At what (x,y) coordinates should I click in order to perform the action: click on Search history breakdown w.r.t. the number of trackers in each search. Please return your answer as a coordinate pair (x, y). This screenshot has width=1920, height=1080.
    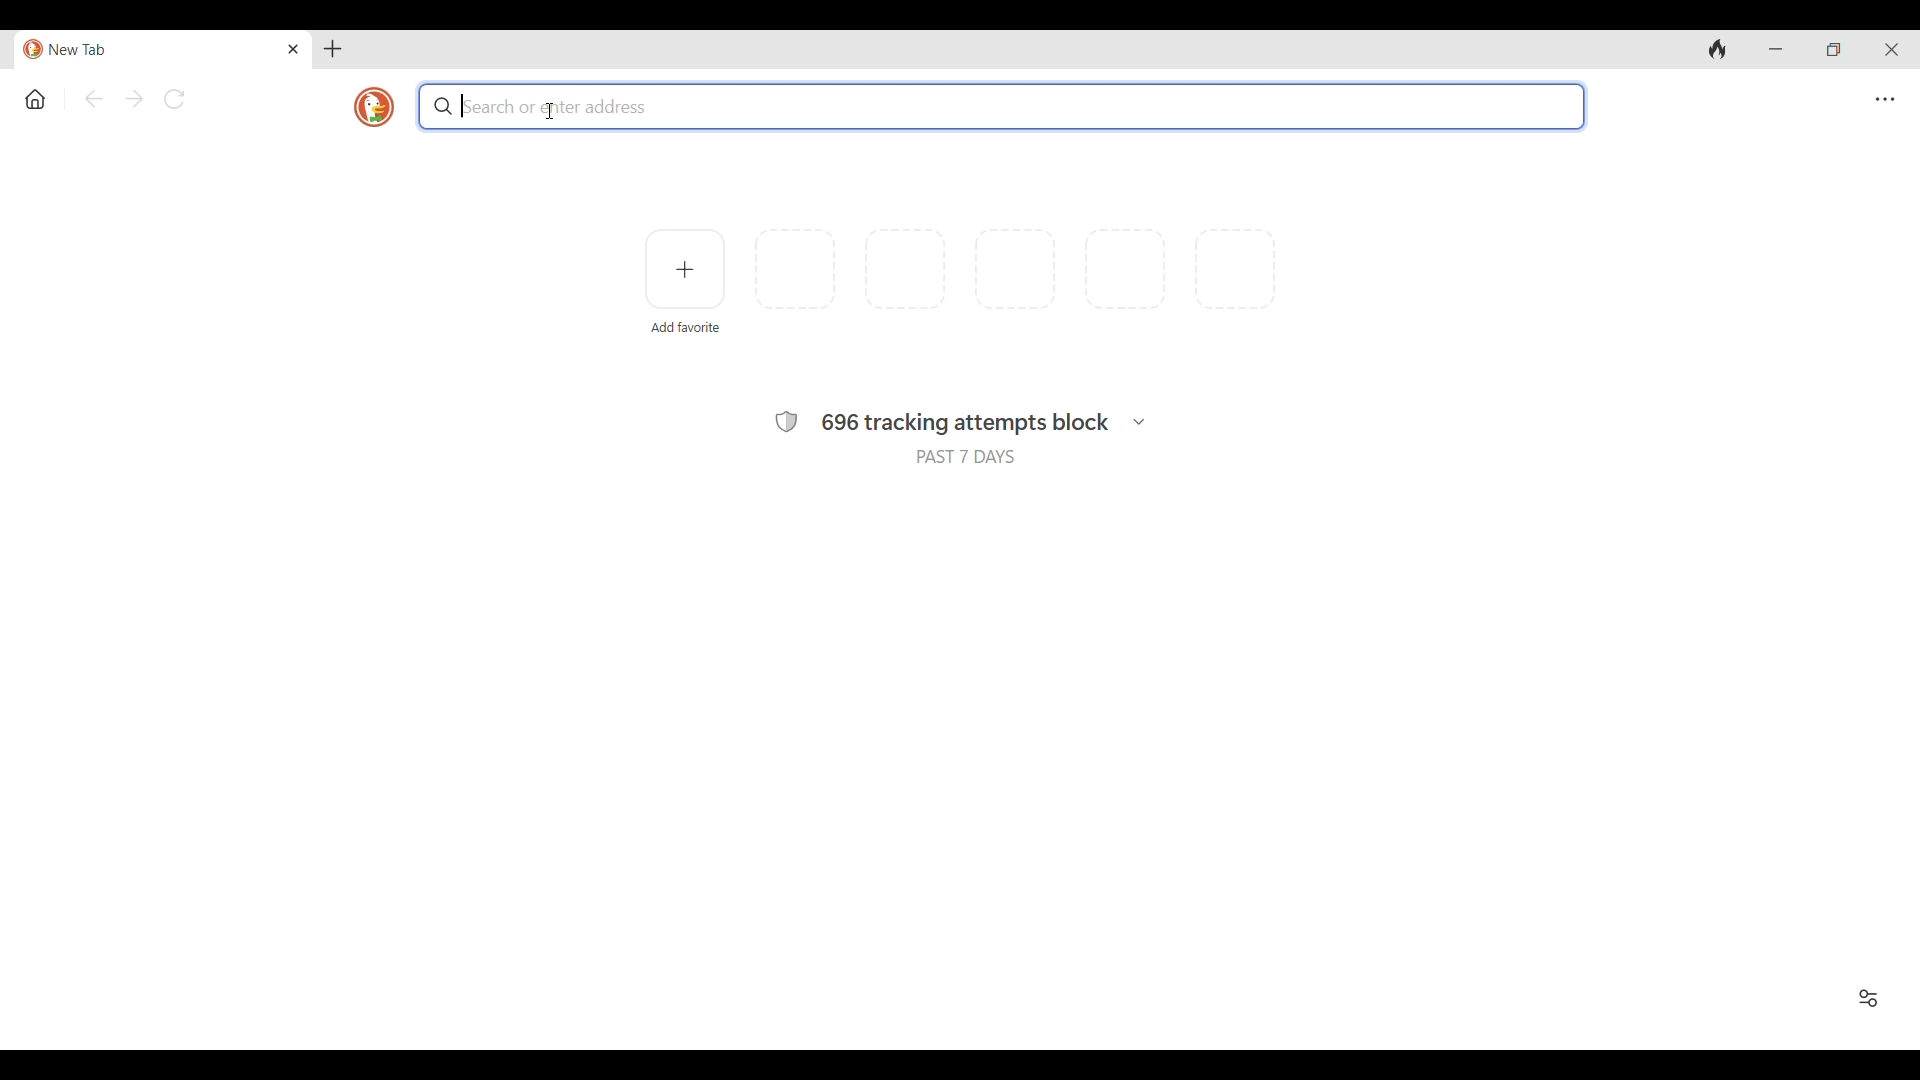
    Looking at the image, I should click on (1138, 422).